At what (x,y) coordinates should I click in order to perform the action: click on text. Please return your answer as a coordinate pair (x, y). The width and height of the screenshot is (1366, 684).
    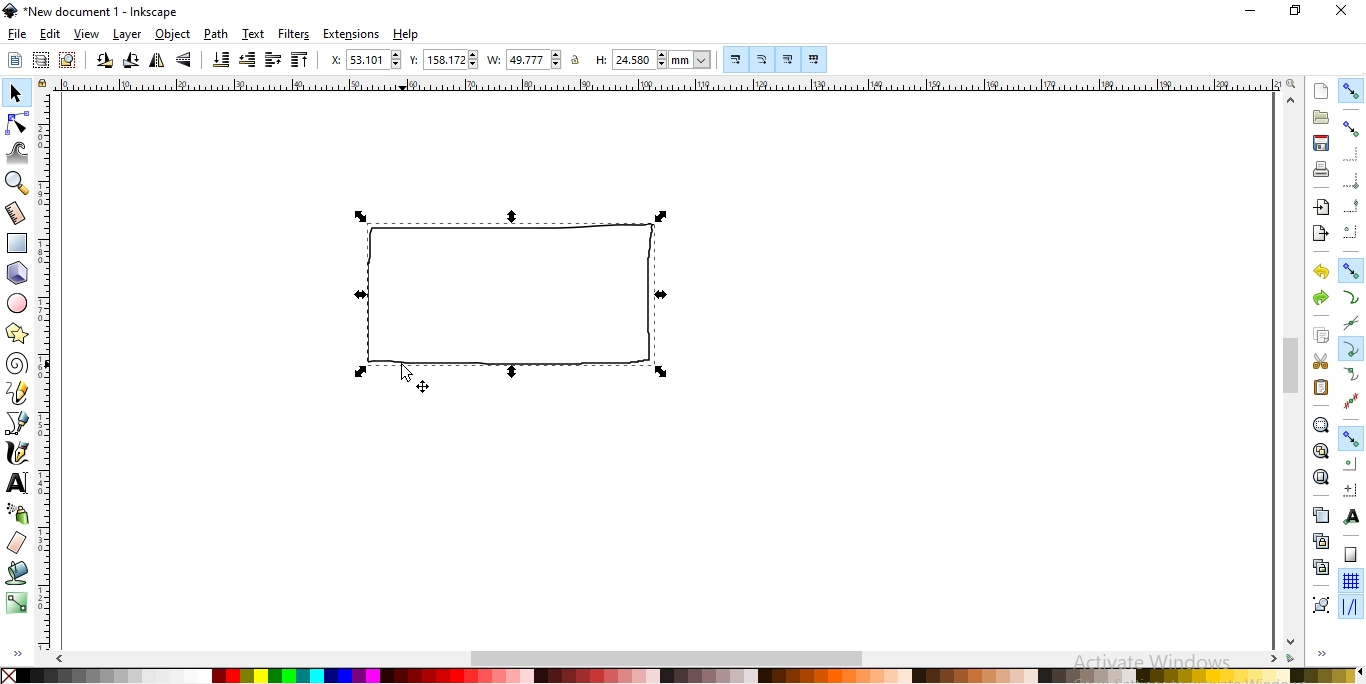
    Looking at the image, I should click on (254, 32).